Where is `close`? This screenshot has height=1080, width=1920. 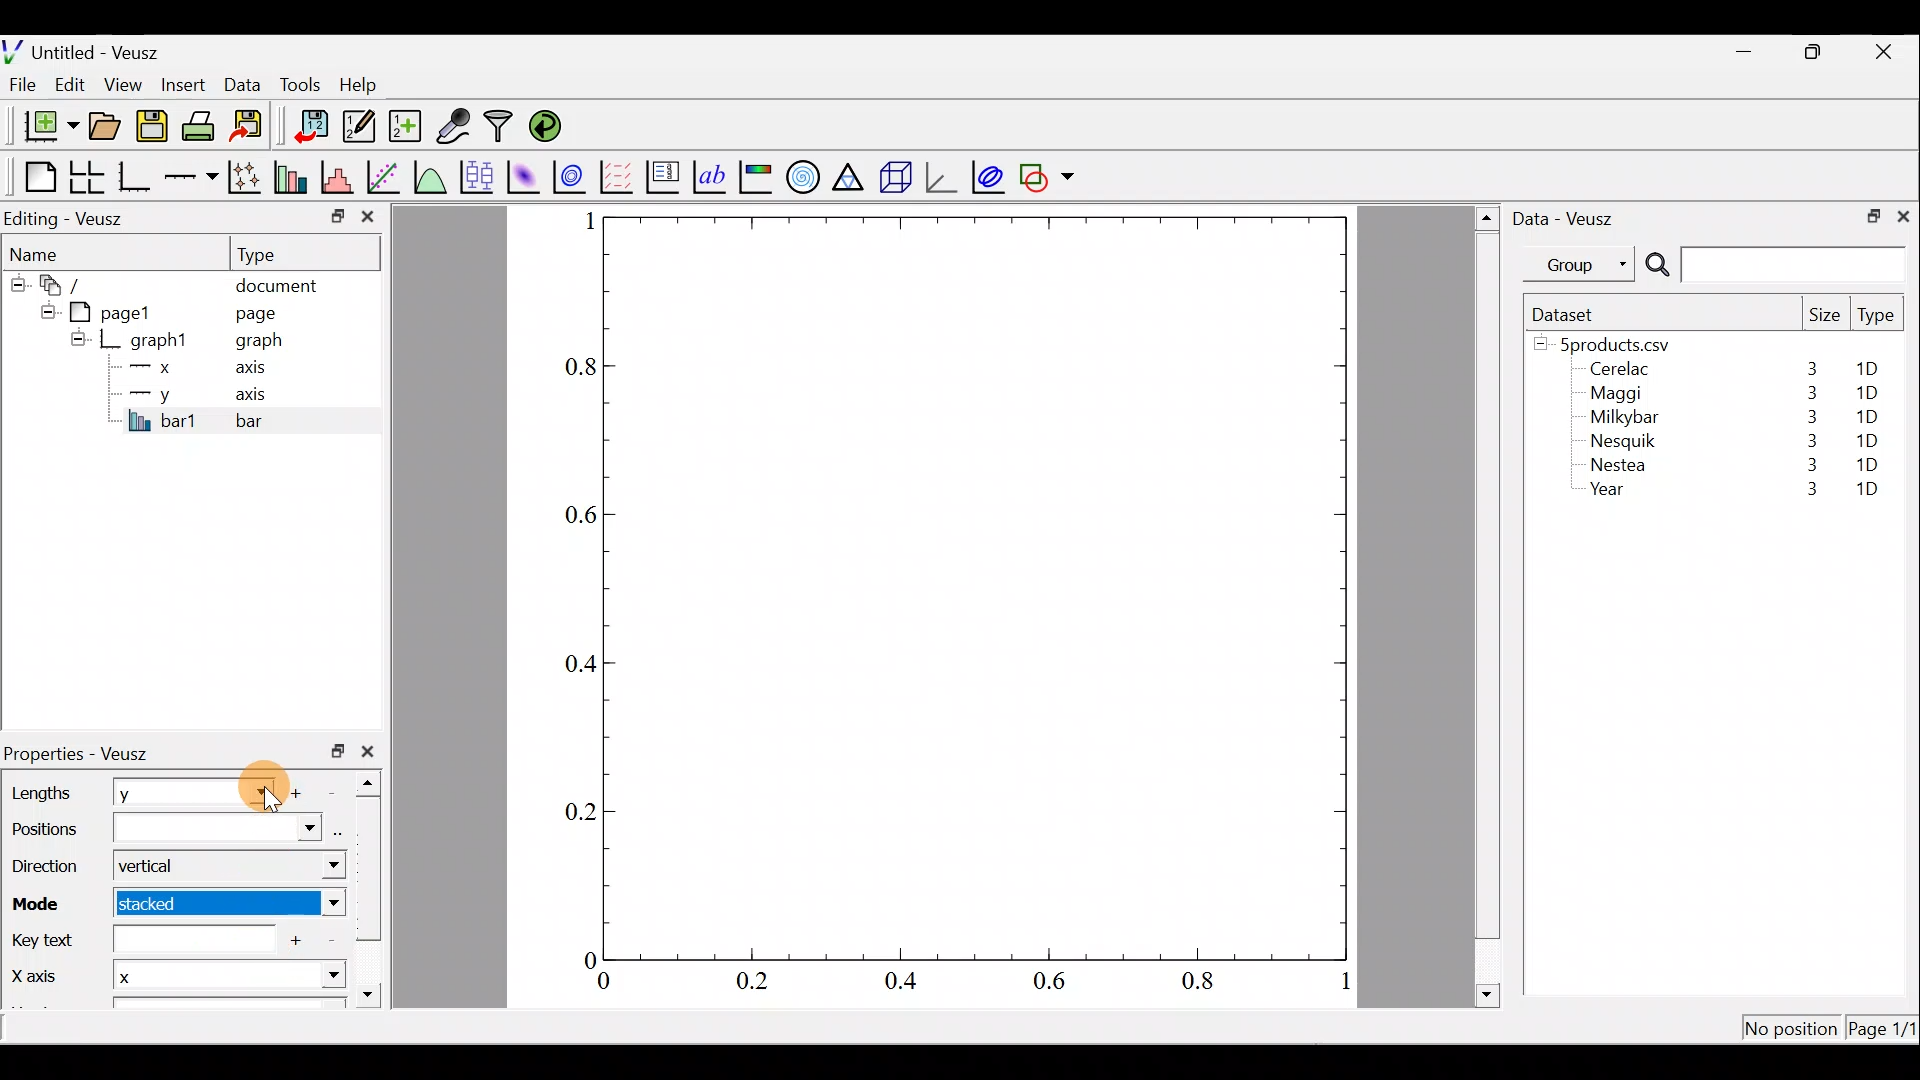 close is located at coordinates (1886, 52).